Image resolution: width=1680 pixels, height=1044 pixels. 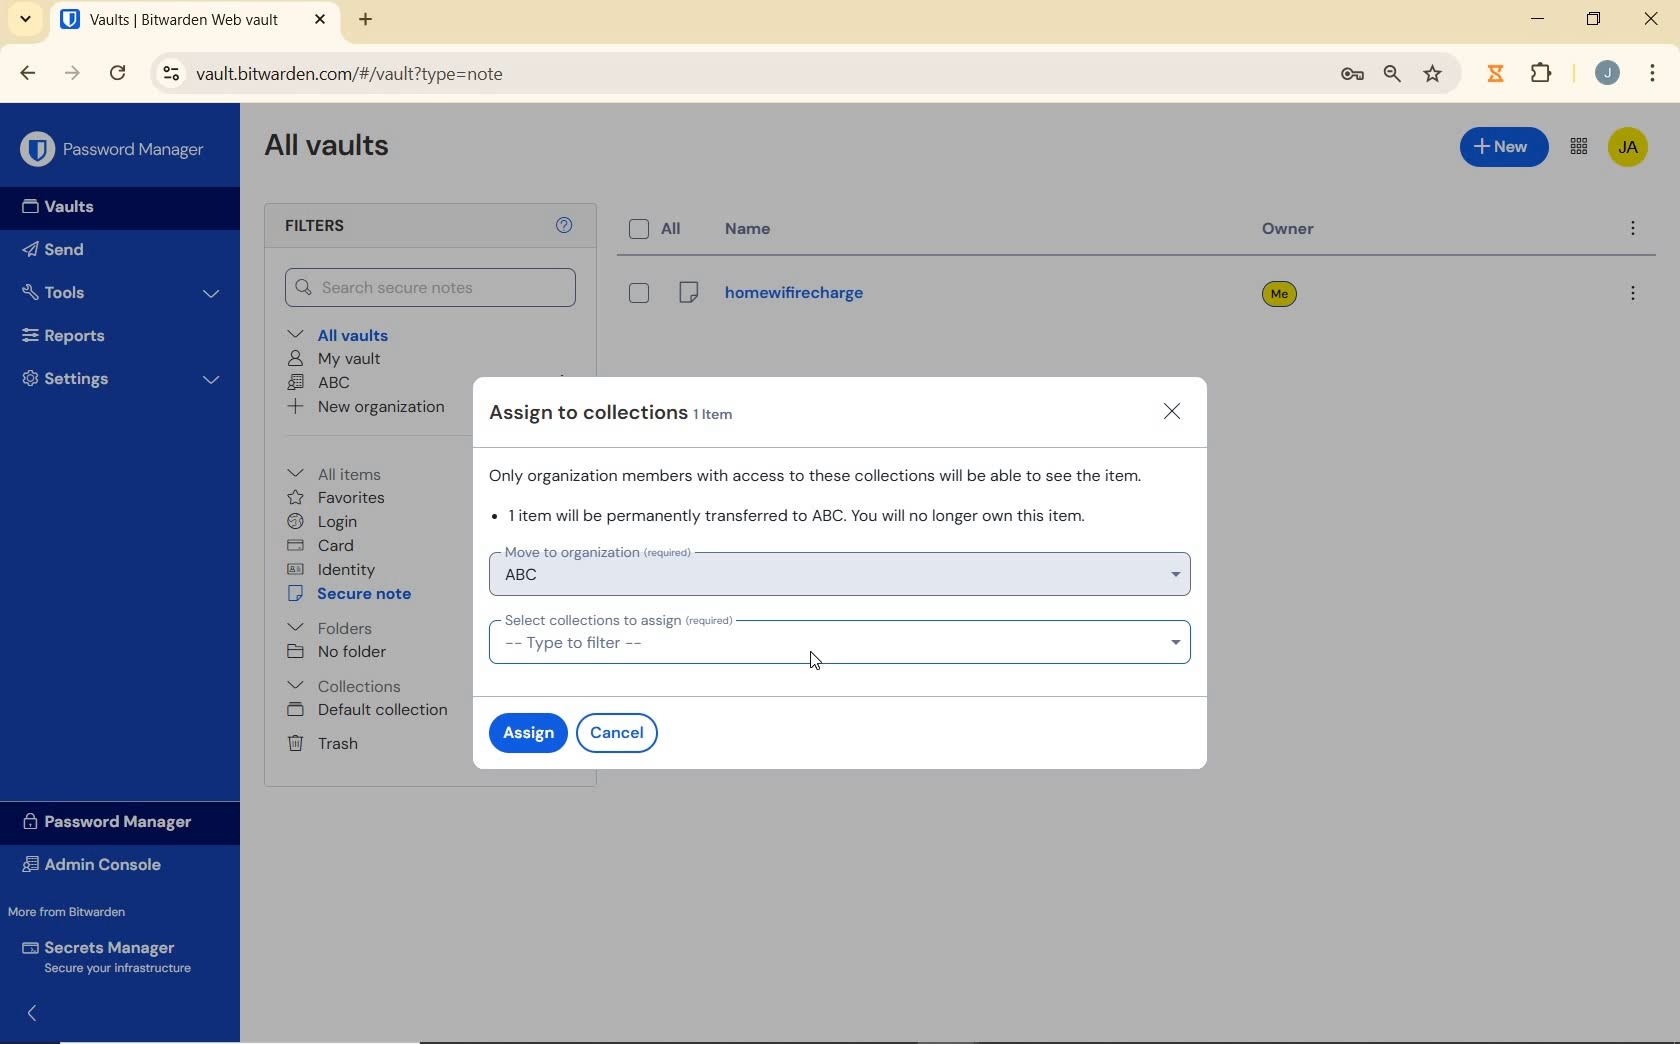 What do you see at coordinates (368, 406) in the screenshot?
I see `New organization` at bounding box center [368, 406].